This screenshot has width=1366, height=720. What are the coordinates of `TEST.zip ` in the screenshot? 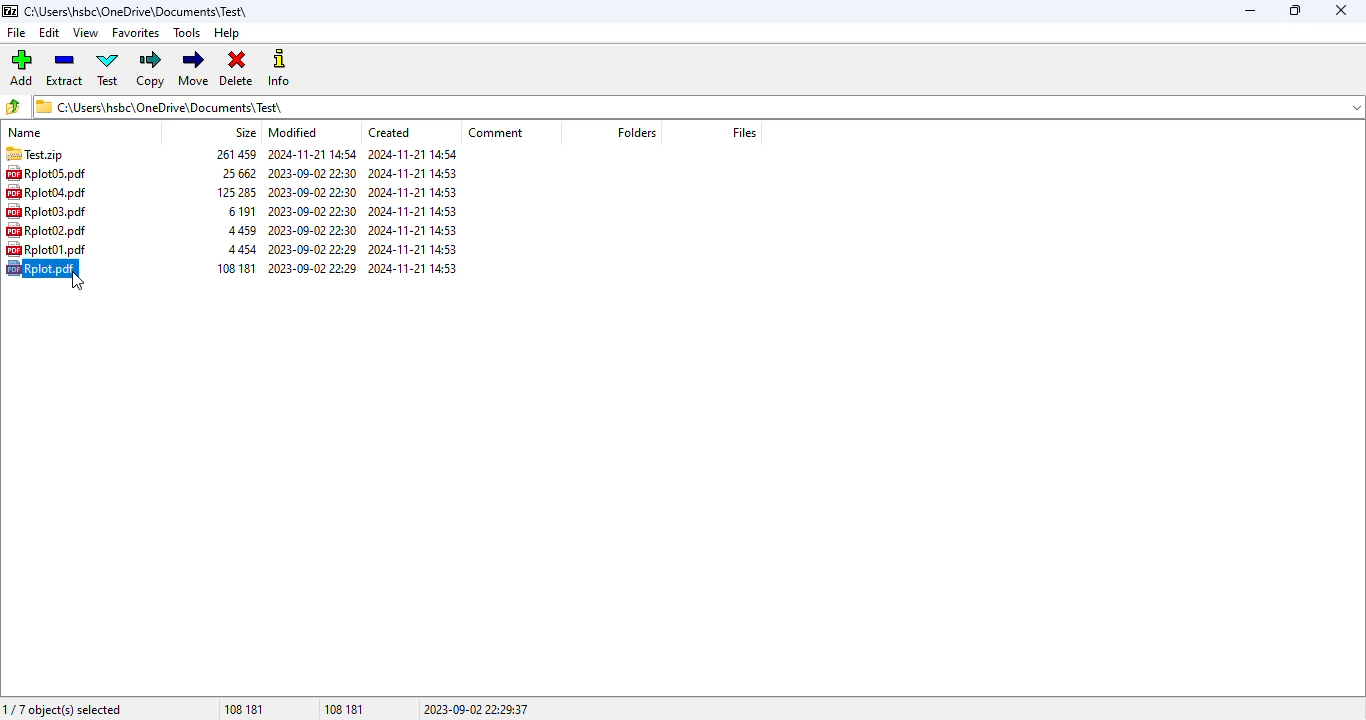 It's located at (32, 152).